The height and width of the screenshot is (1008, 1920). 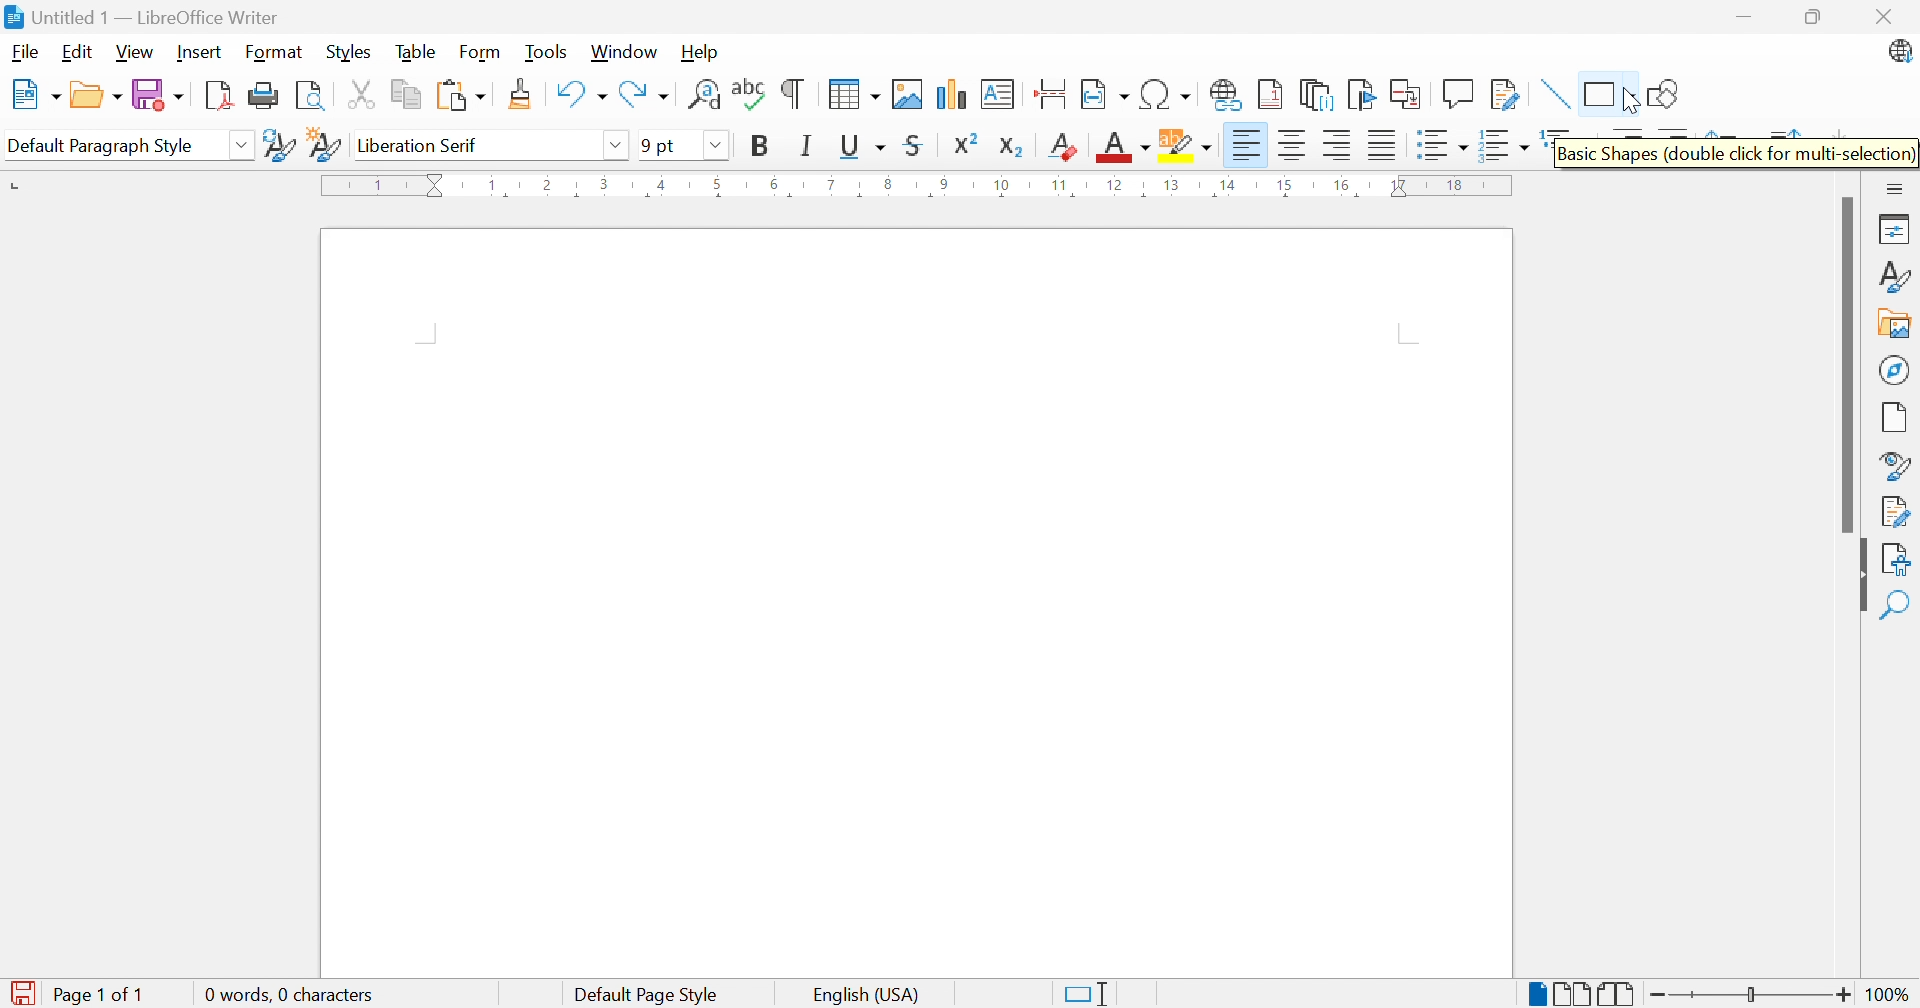 I want to click on Window, so click(x=624, y=52).